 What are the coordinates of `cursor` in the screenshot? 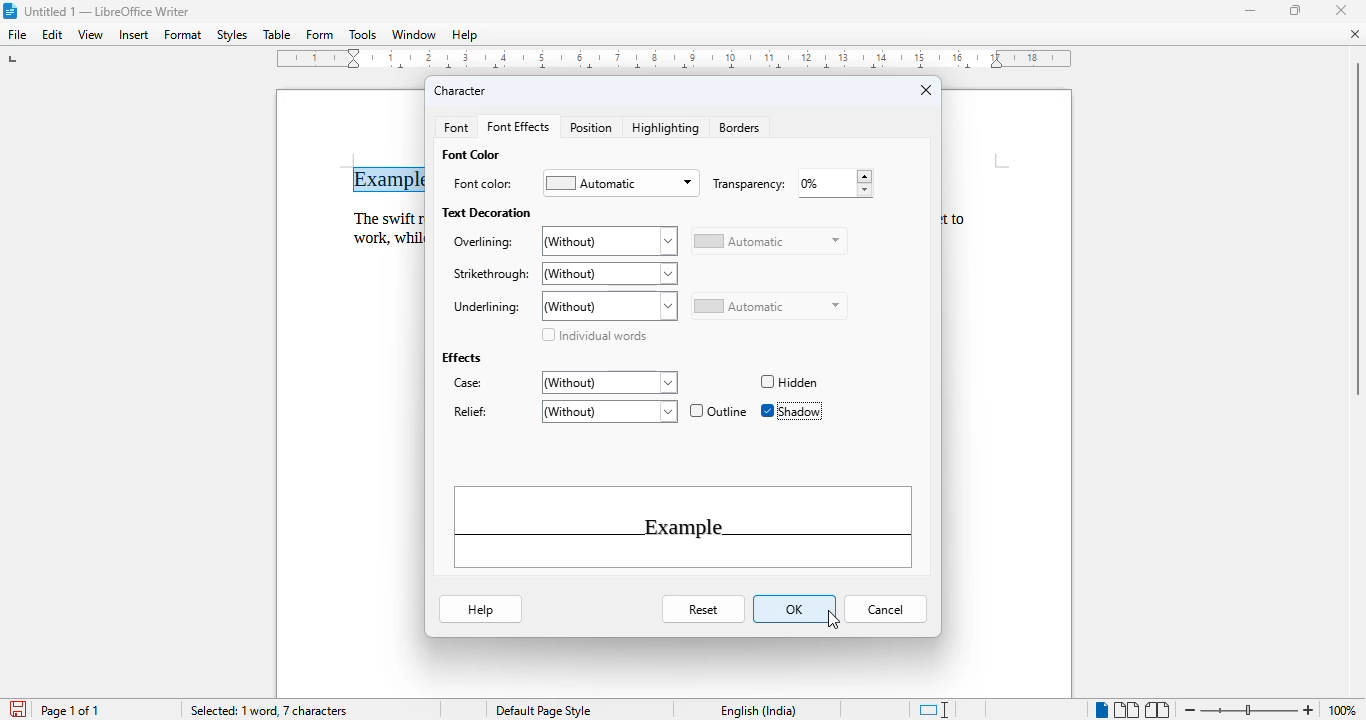 It's located at (834, 621).